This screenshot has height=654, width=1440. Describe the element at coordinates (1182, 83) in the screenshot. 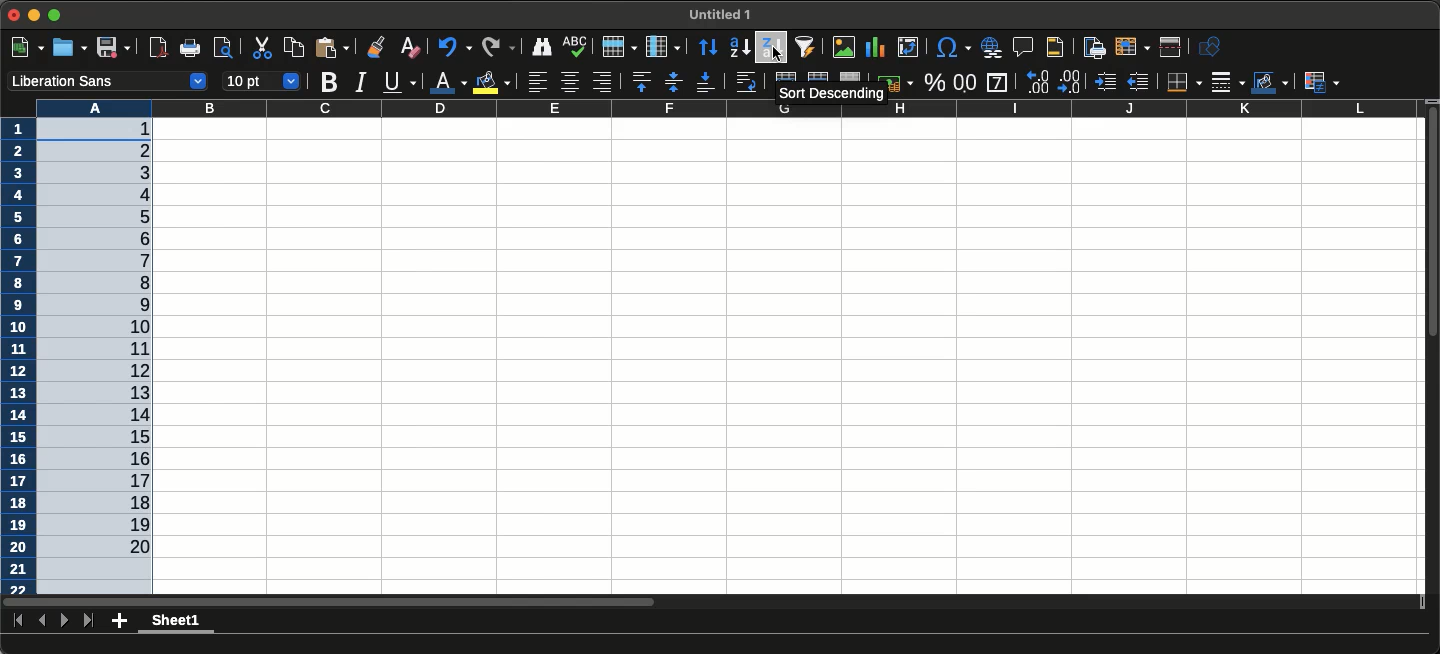

I see `Borders` at that location.